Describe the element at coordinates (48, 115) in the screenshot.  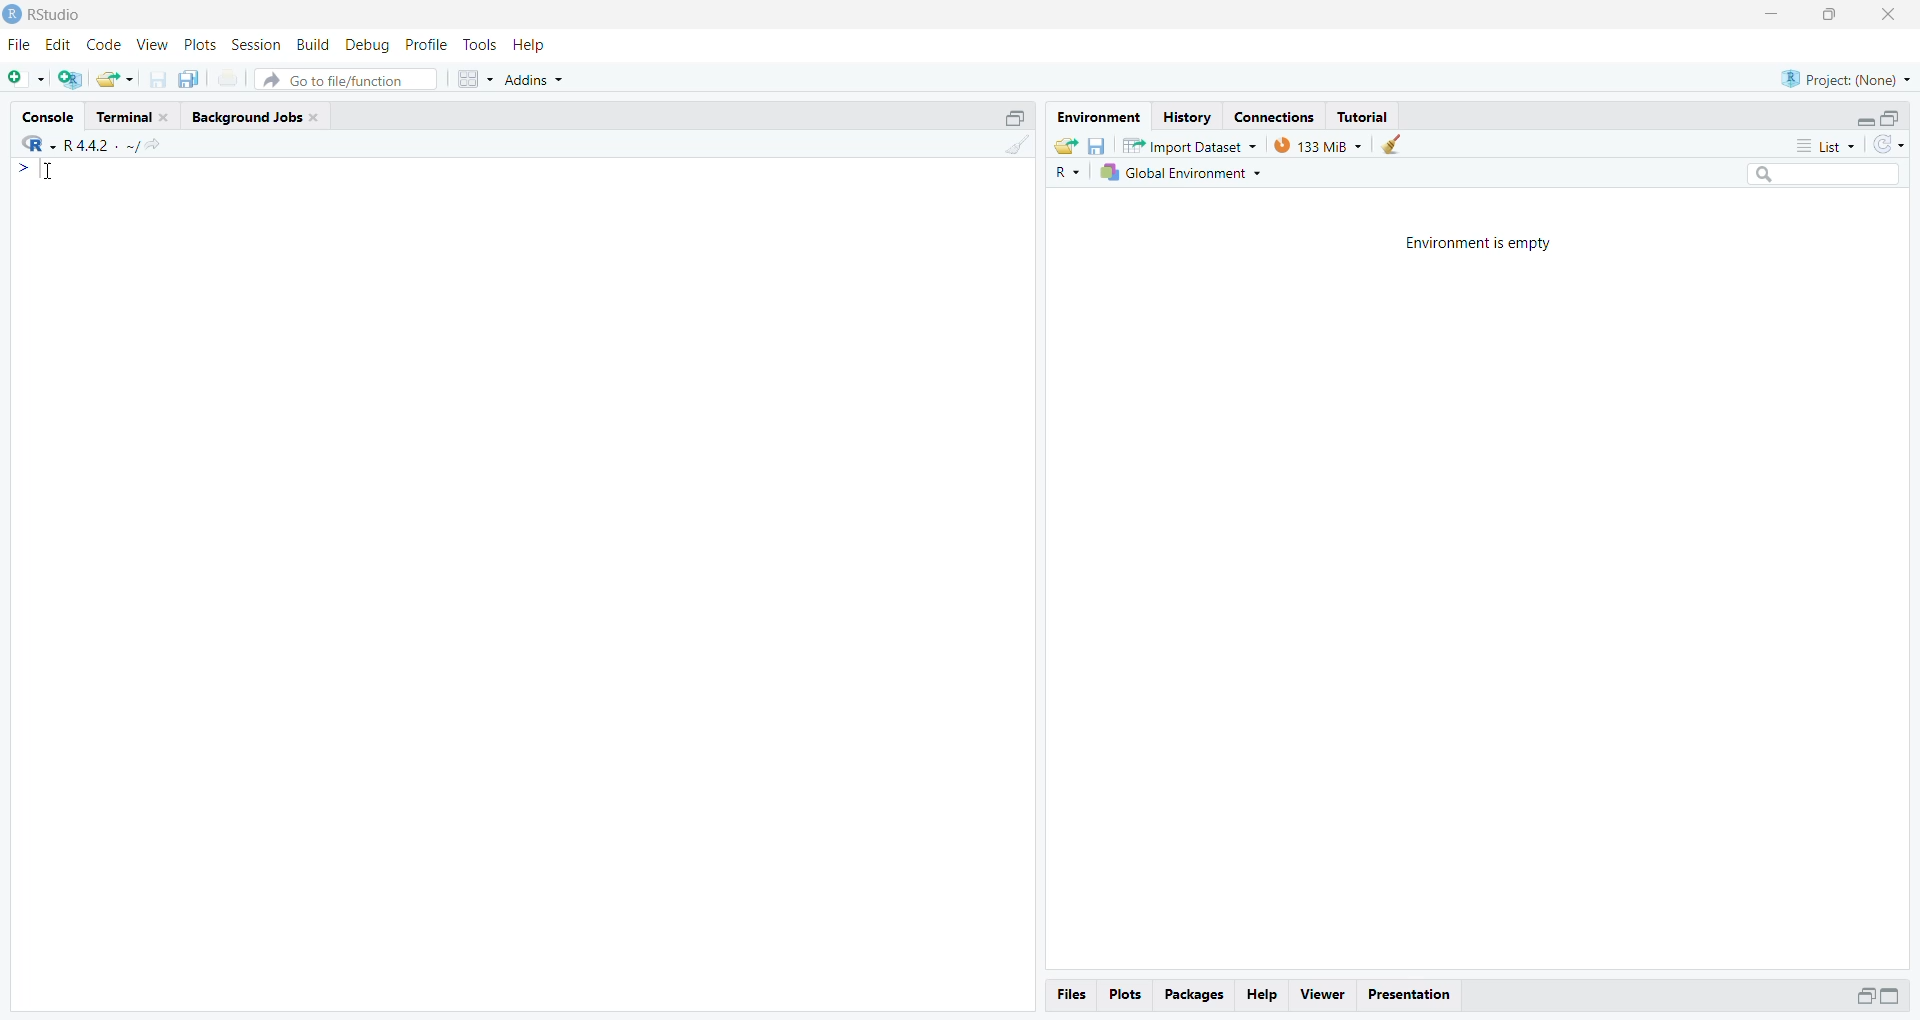
I see `Console` at that location.